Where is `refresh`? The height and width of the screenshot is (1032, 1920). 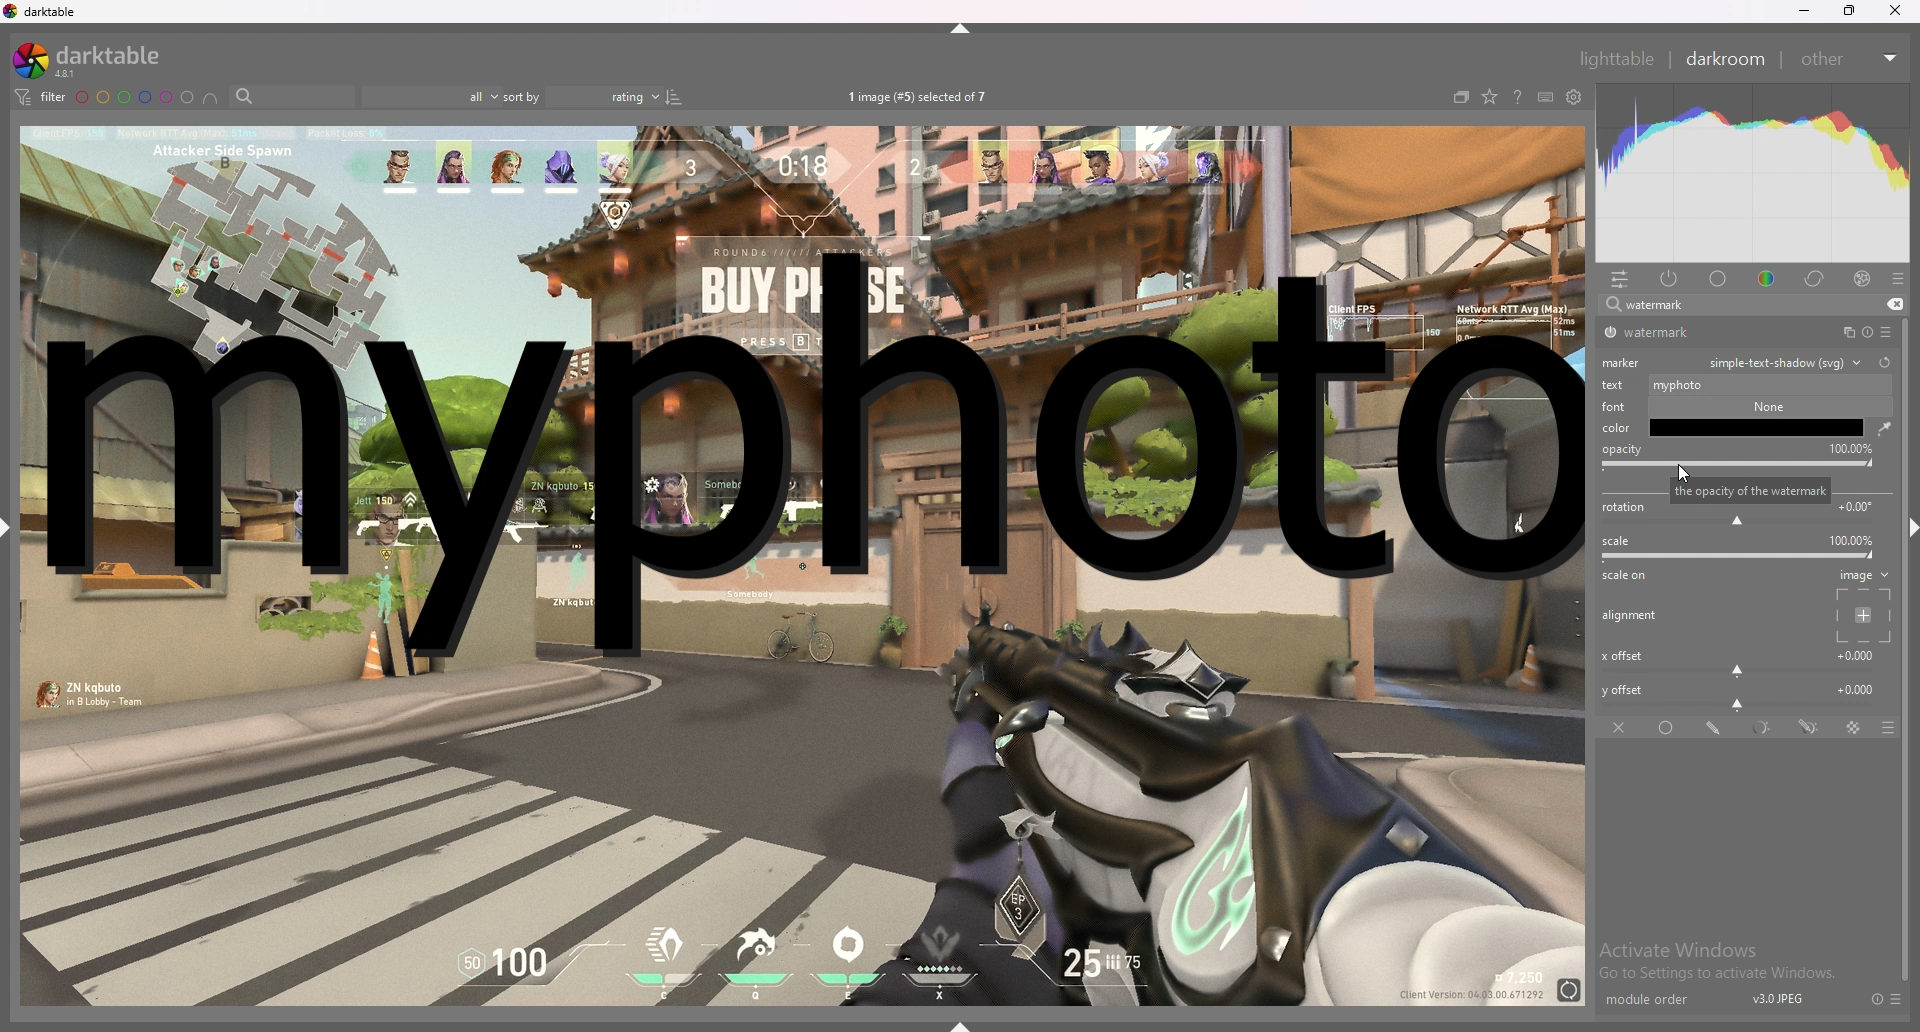
refresh is located at coordinates (1884, 362).